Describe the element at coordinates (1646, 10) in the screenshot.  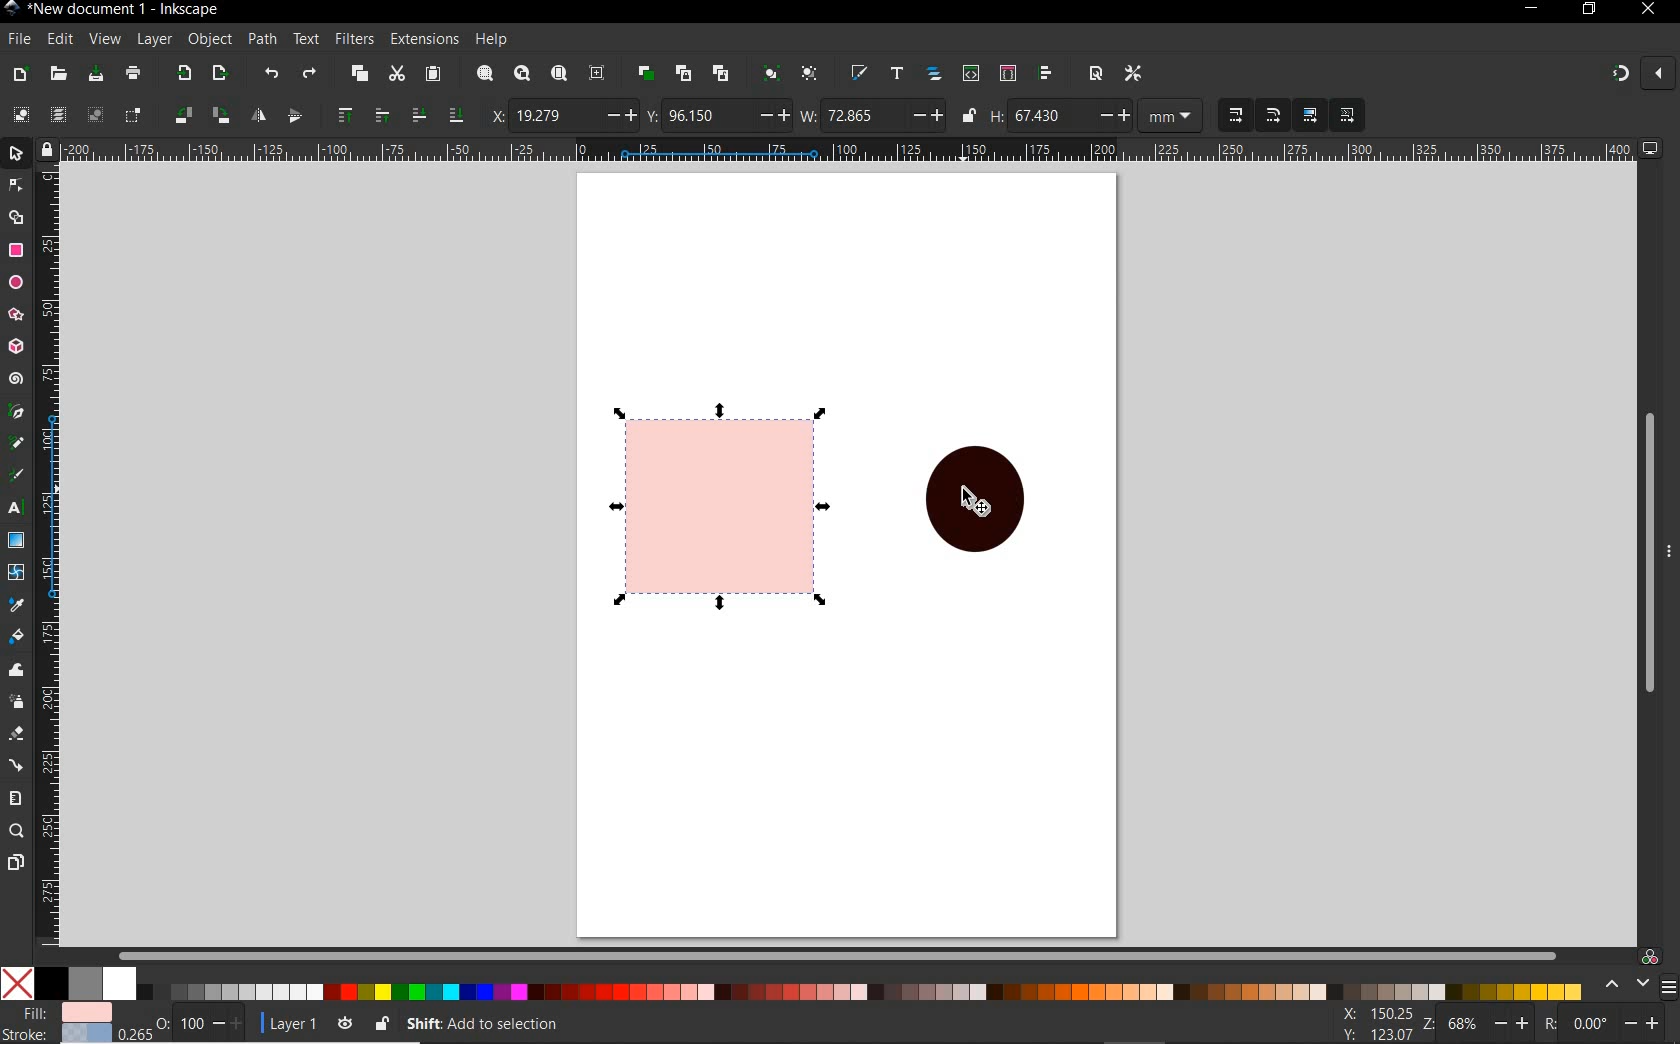
I see `close` at that location.